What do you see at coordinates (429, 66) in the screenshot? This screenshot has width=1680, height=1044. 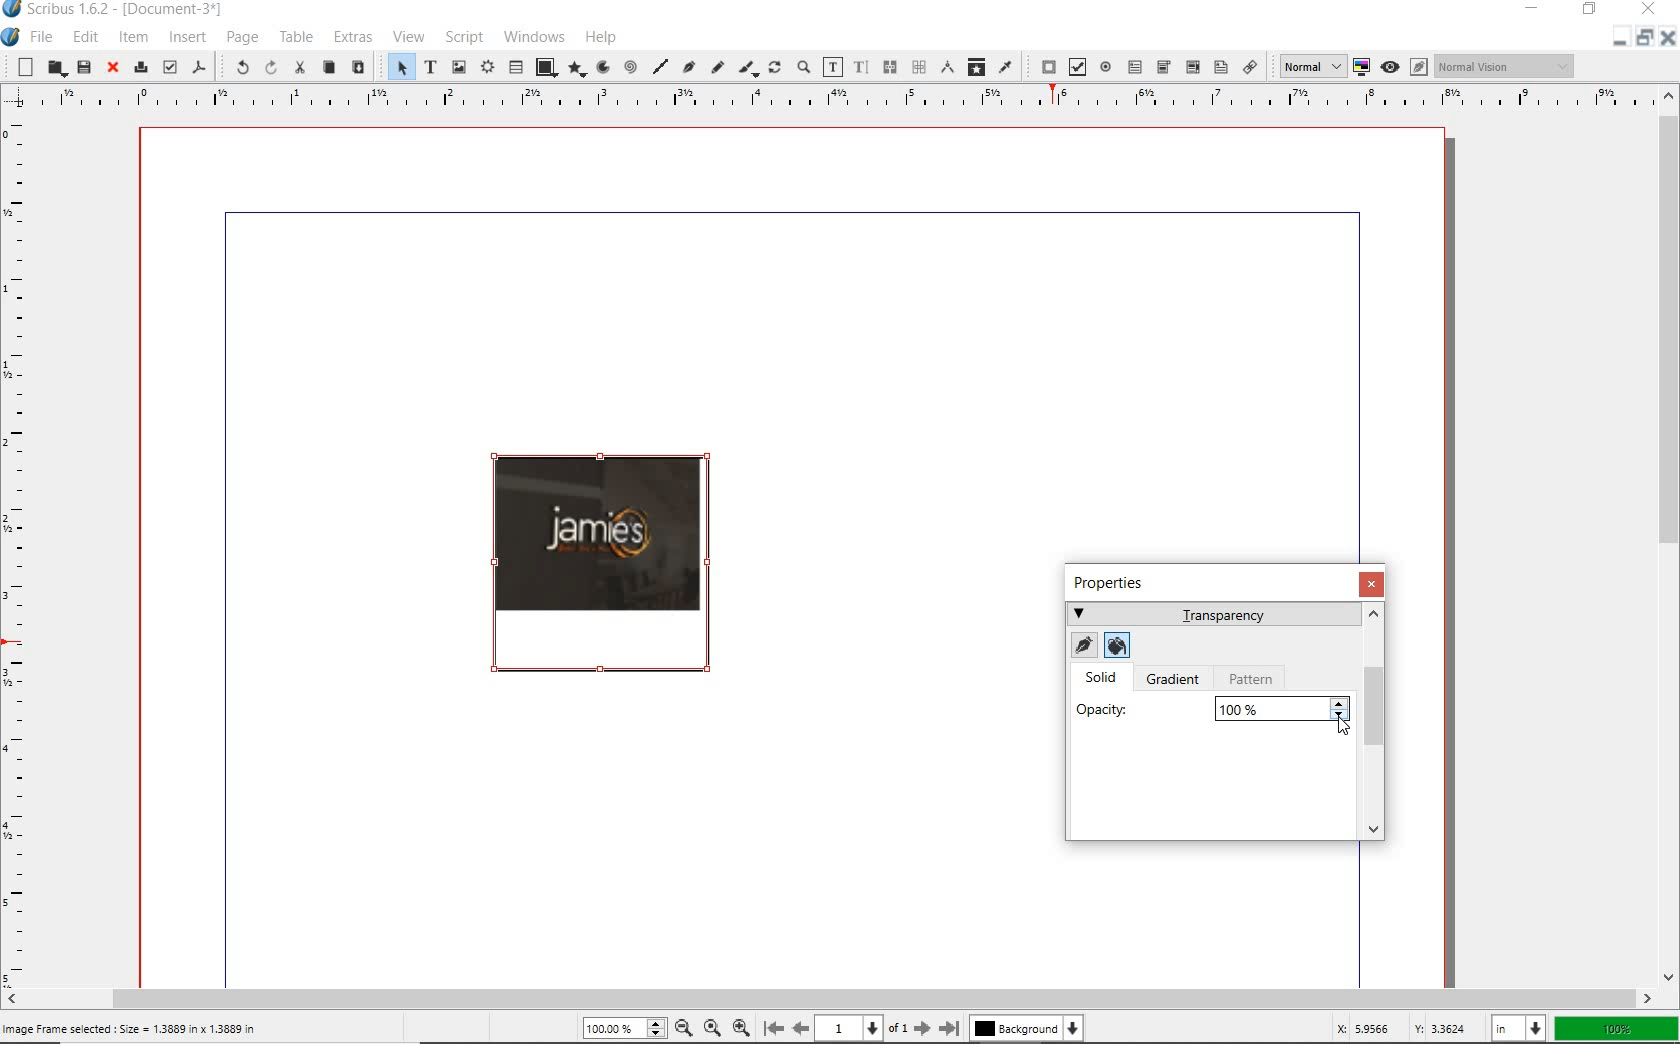 I see `text frame` at bounding box center [429, 66].